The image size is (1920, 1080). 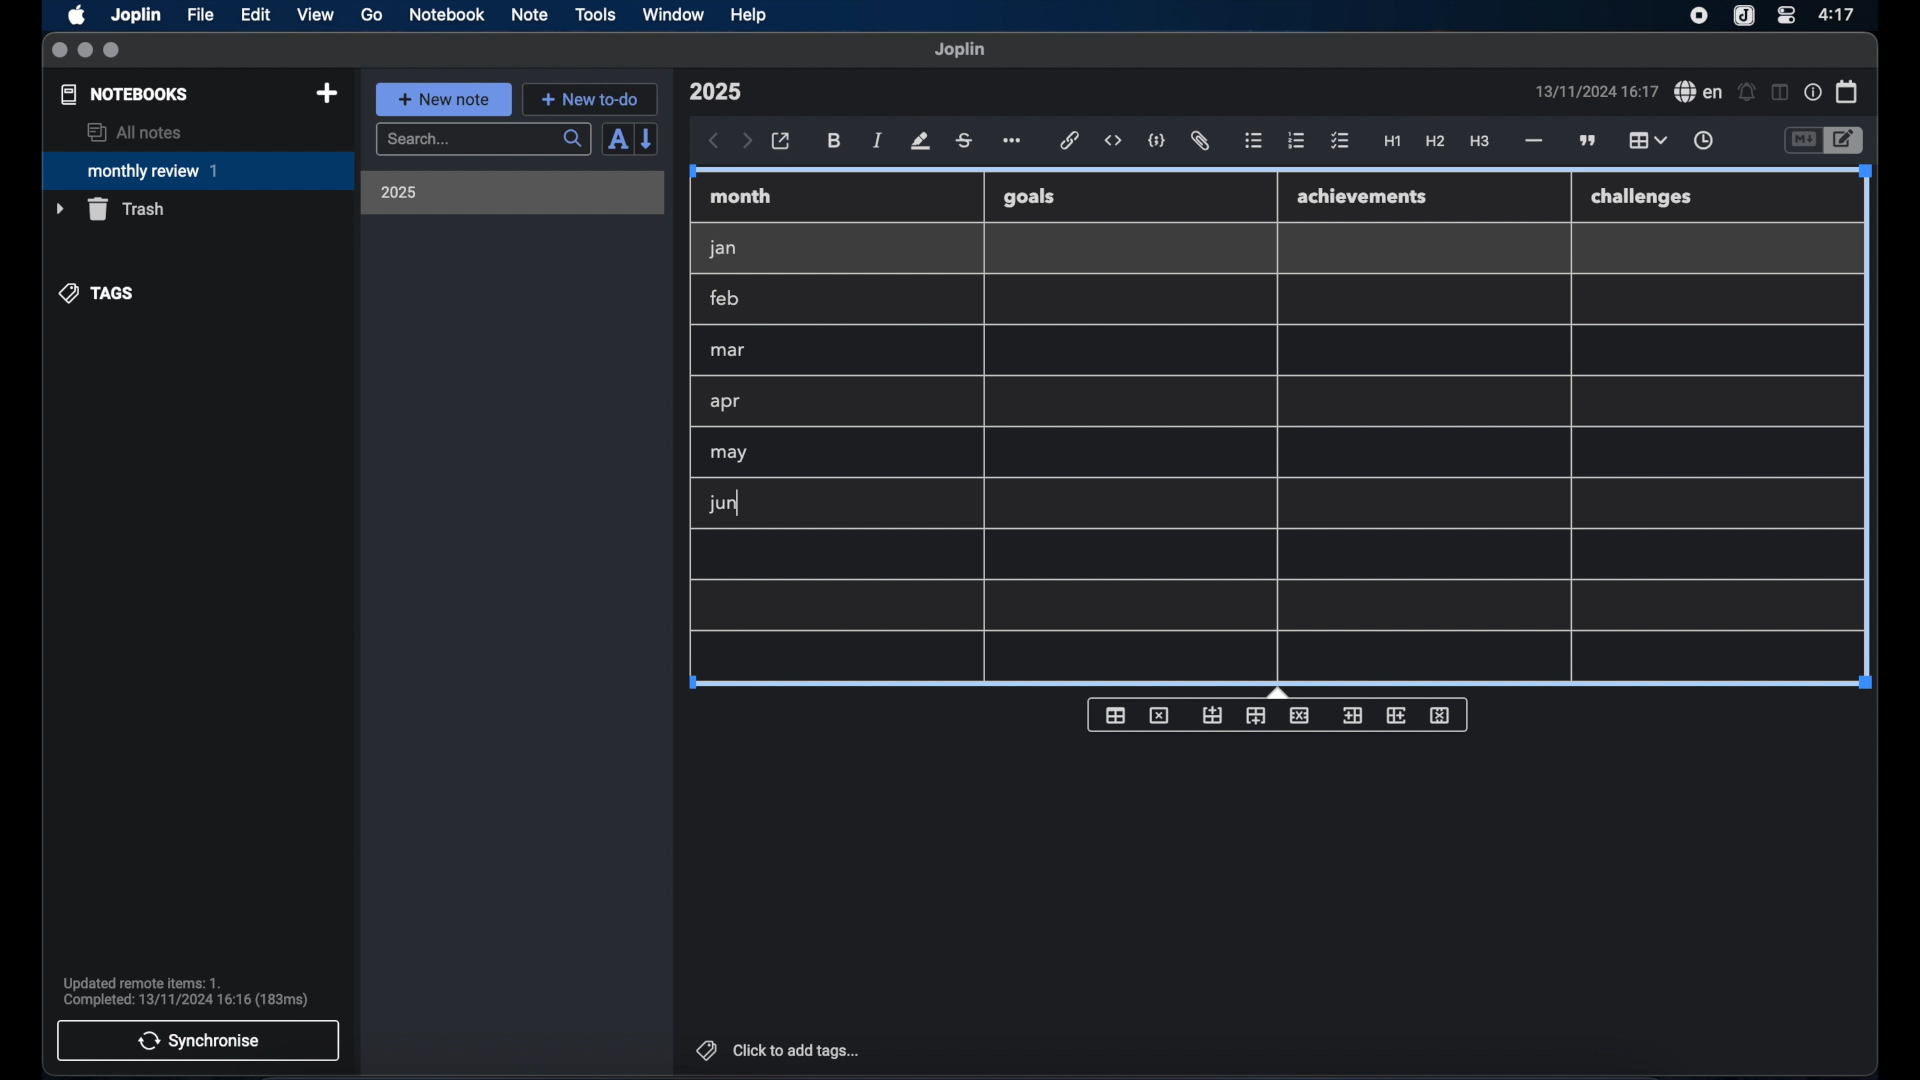 I want to click on edit, so click(x=257, y=15).